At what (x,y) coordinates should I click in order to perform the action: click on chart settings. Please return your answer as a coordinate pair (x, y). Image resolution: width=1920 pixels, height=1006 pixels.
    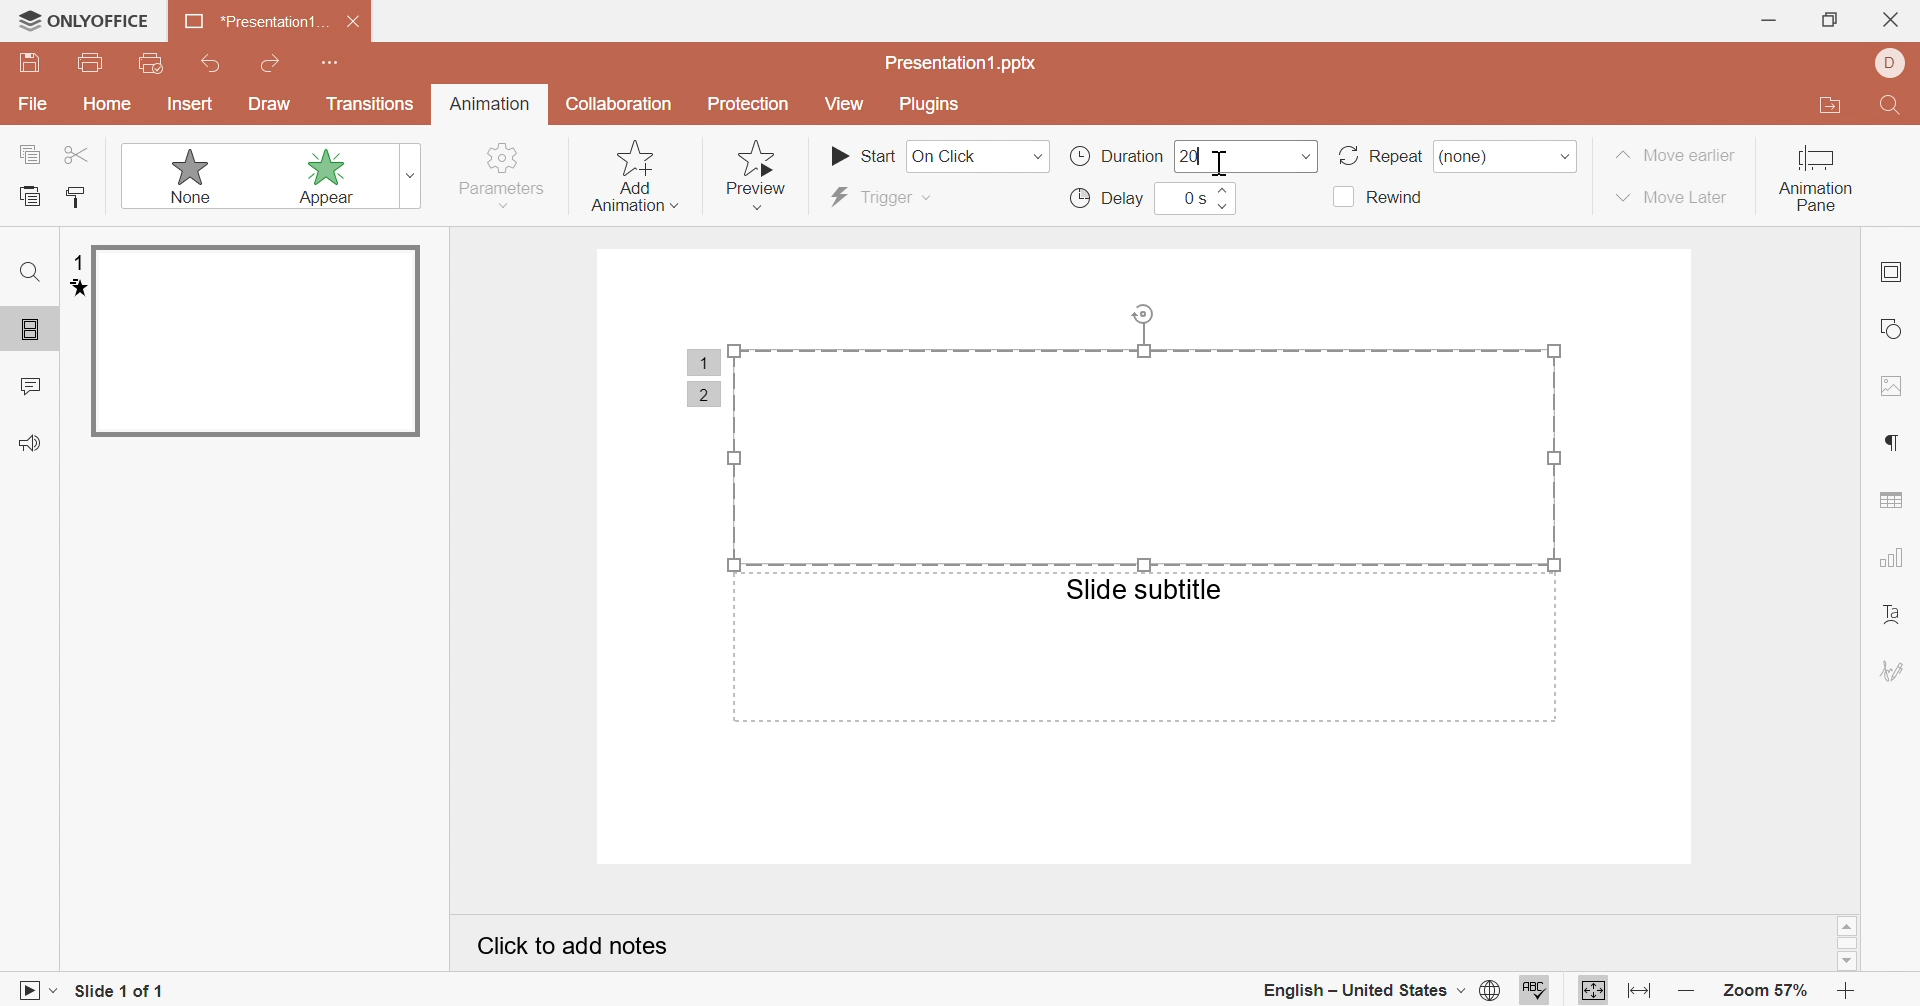
    Looking at the image, I should click on (1893, 556).